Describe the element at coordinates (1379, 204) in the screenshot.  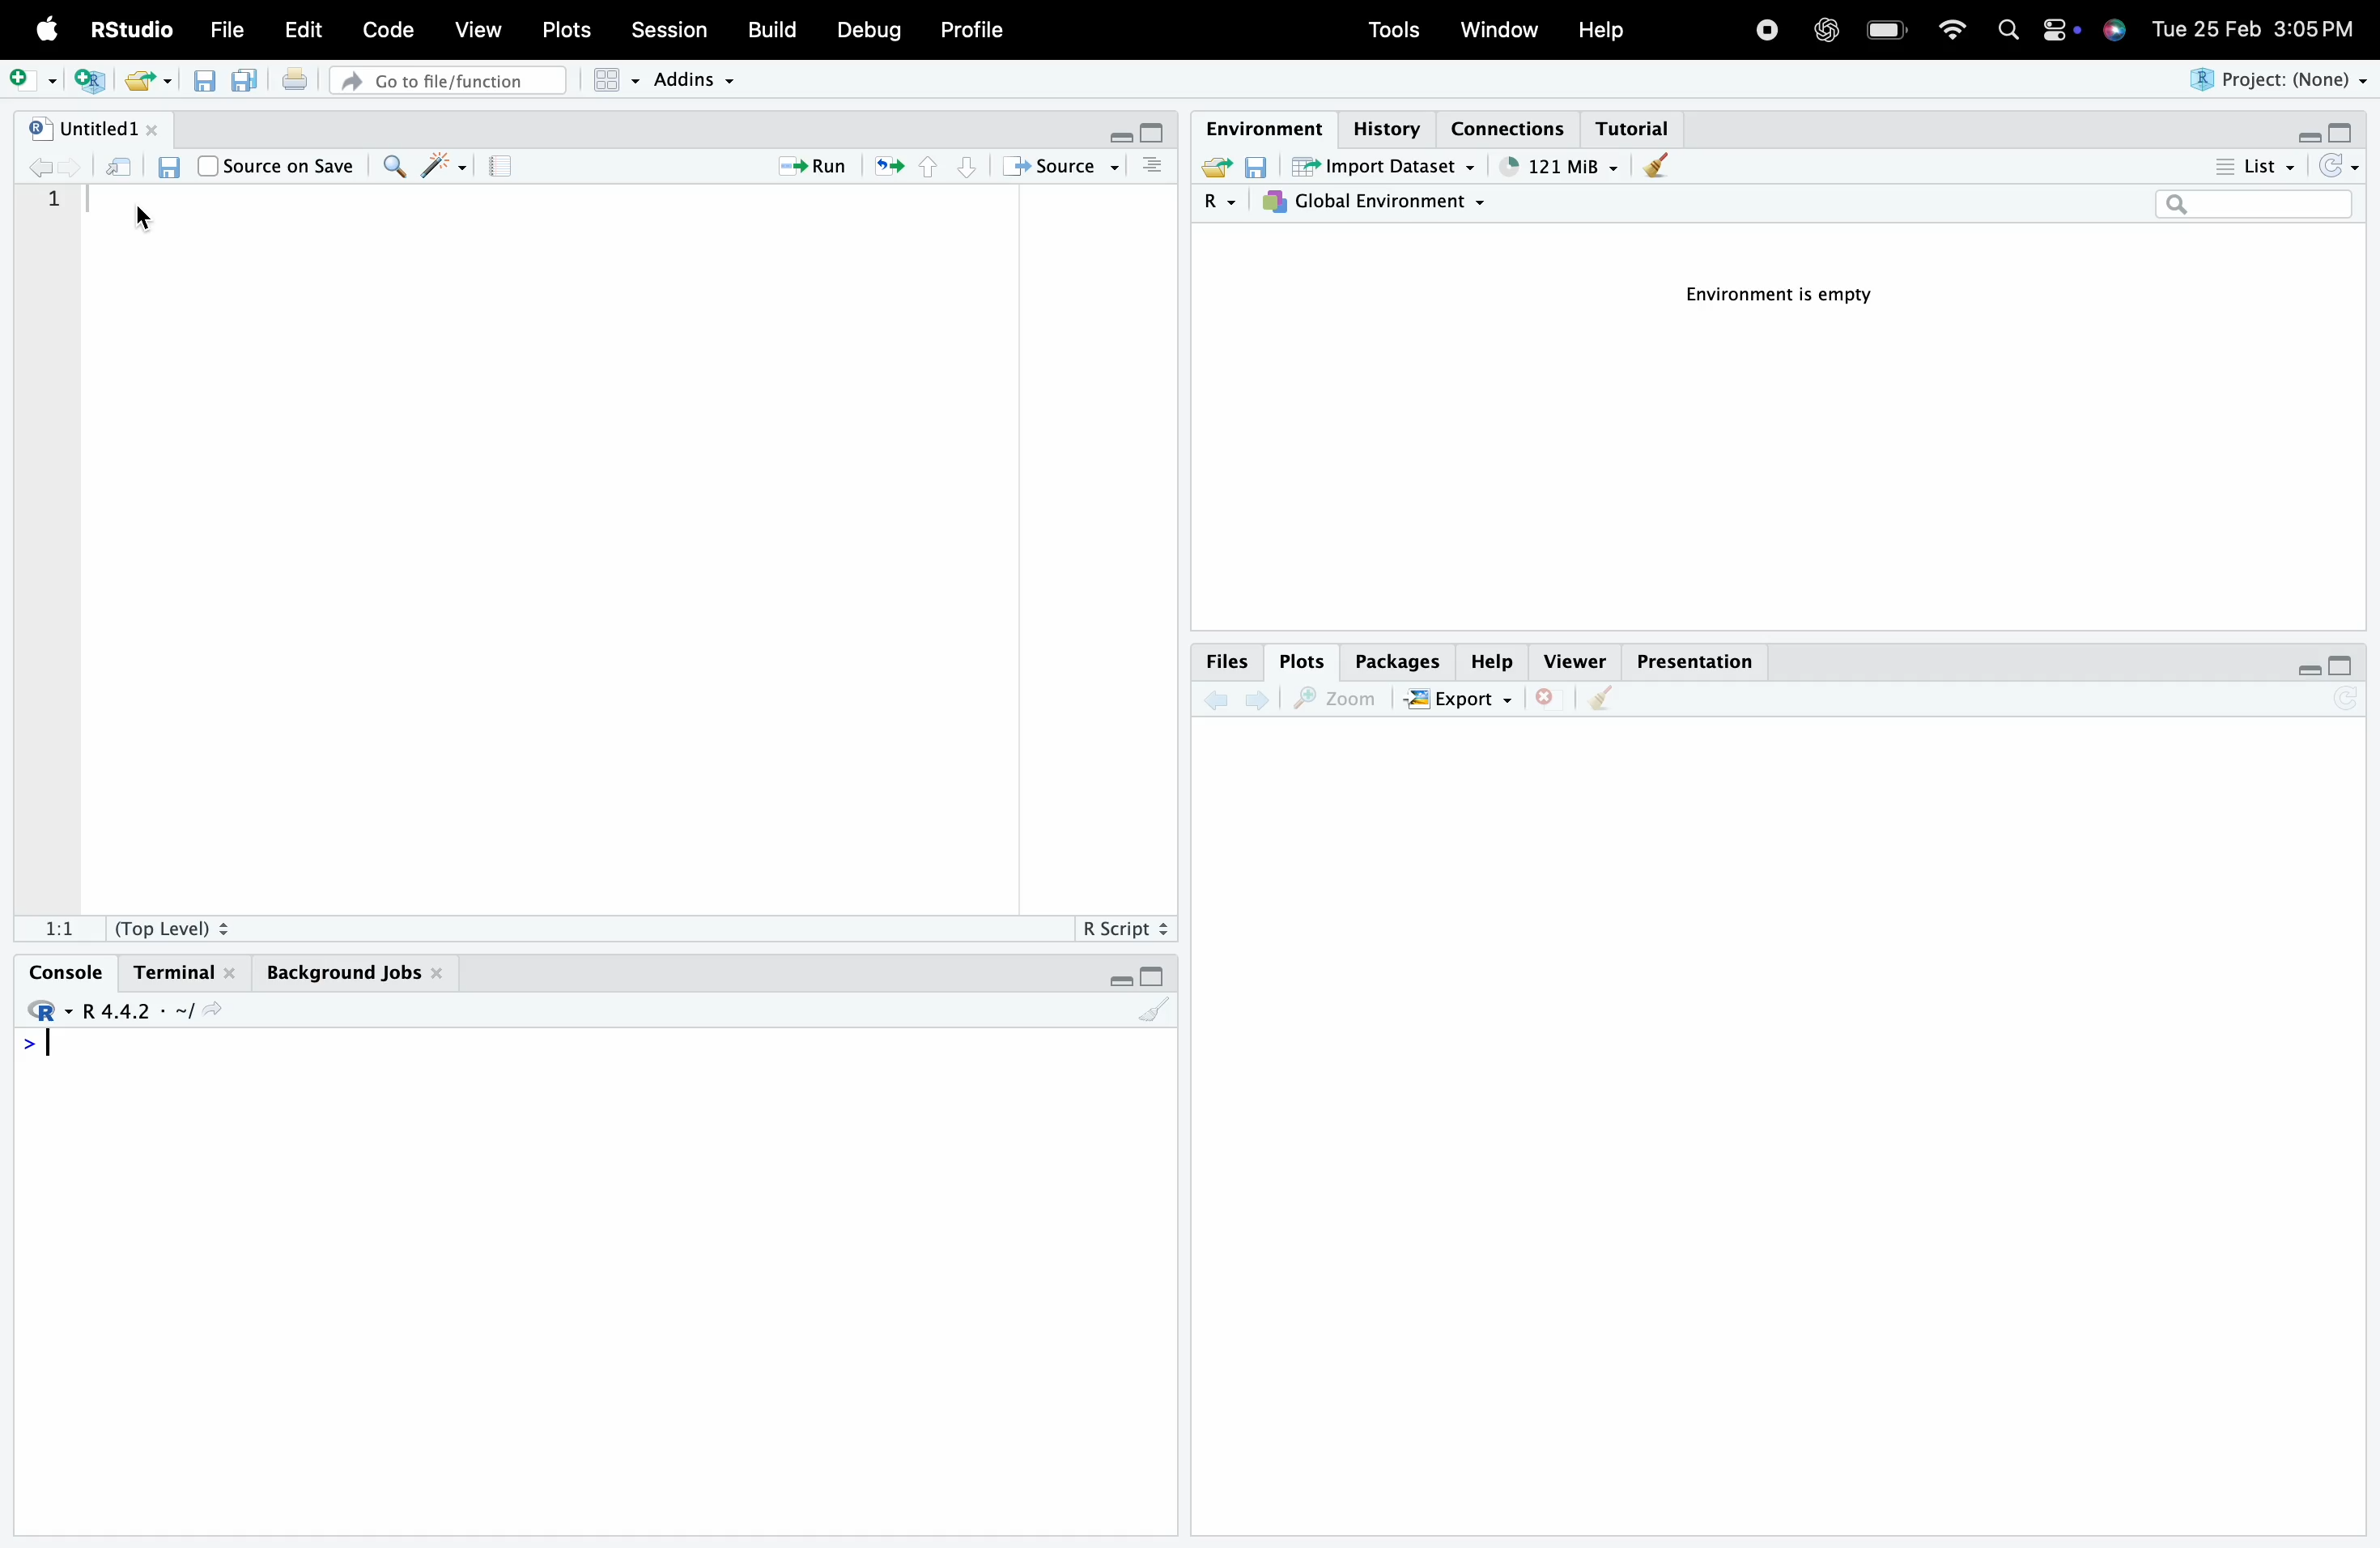
I see `Global Environment` at that location.